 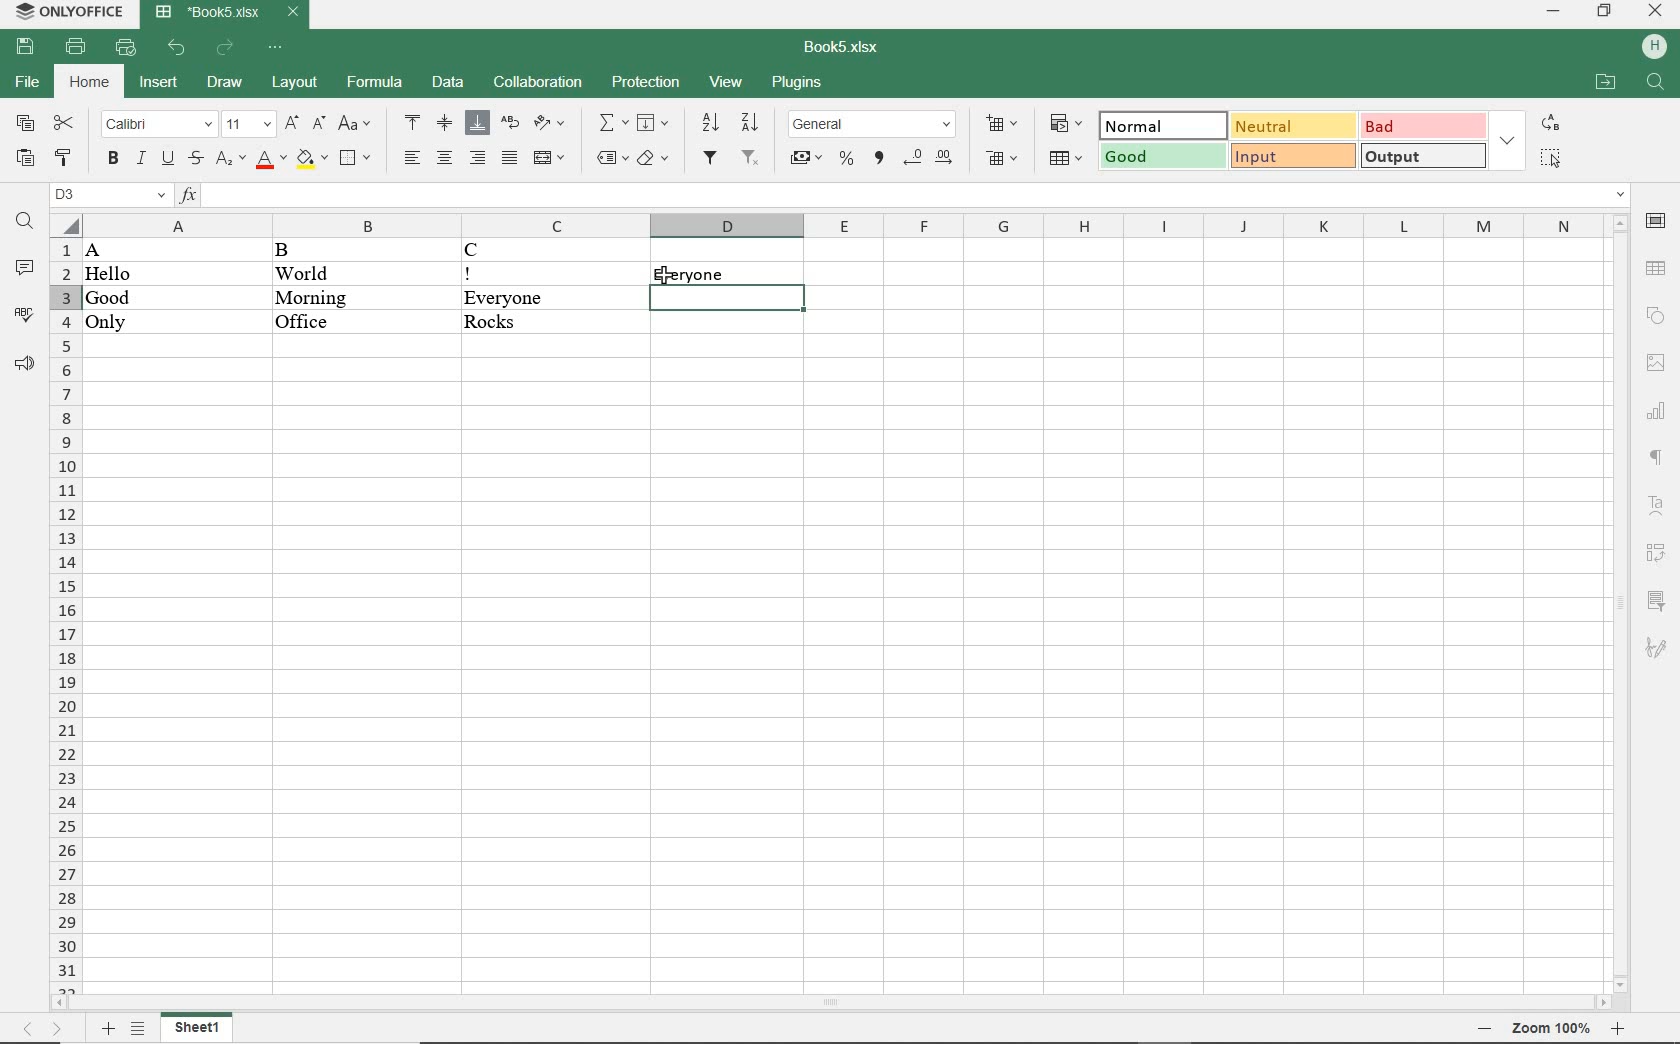 What do you see at coordinates (1604, 1002) in the screenshot?
I see `move right` at bounding box center [1604, 1002].